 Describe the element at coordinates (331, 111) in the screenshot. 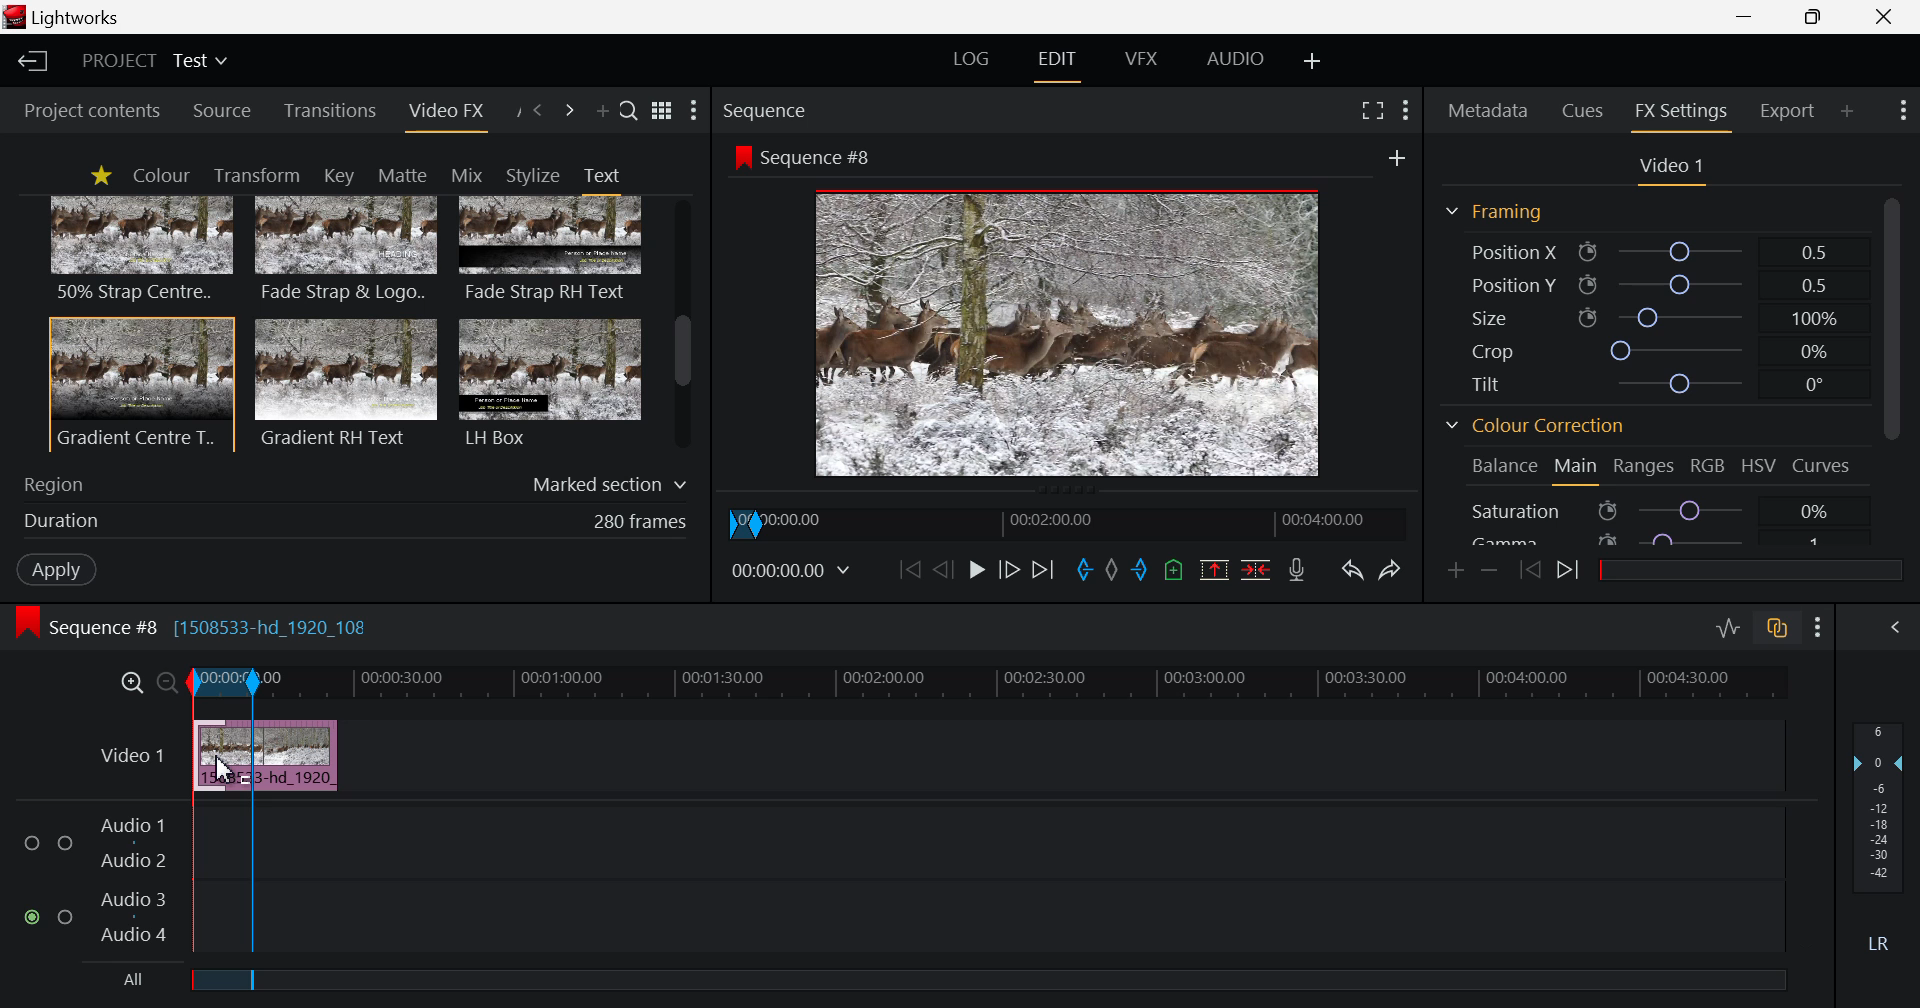

I see `Transitions` at that location.